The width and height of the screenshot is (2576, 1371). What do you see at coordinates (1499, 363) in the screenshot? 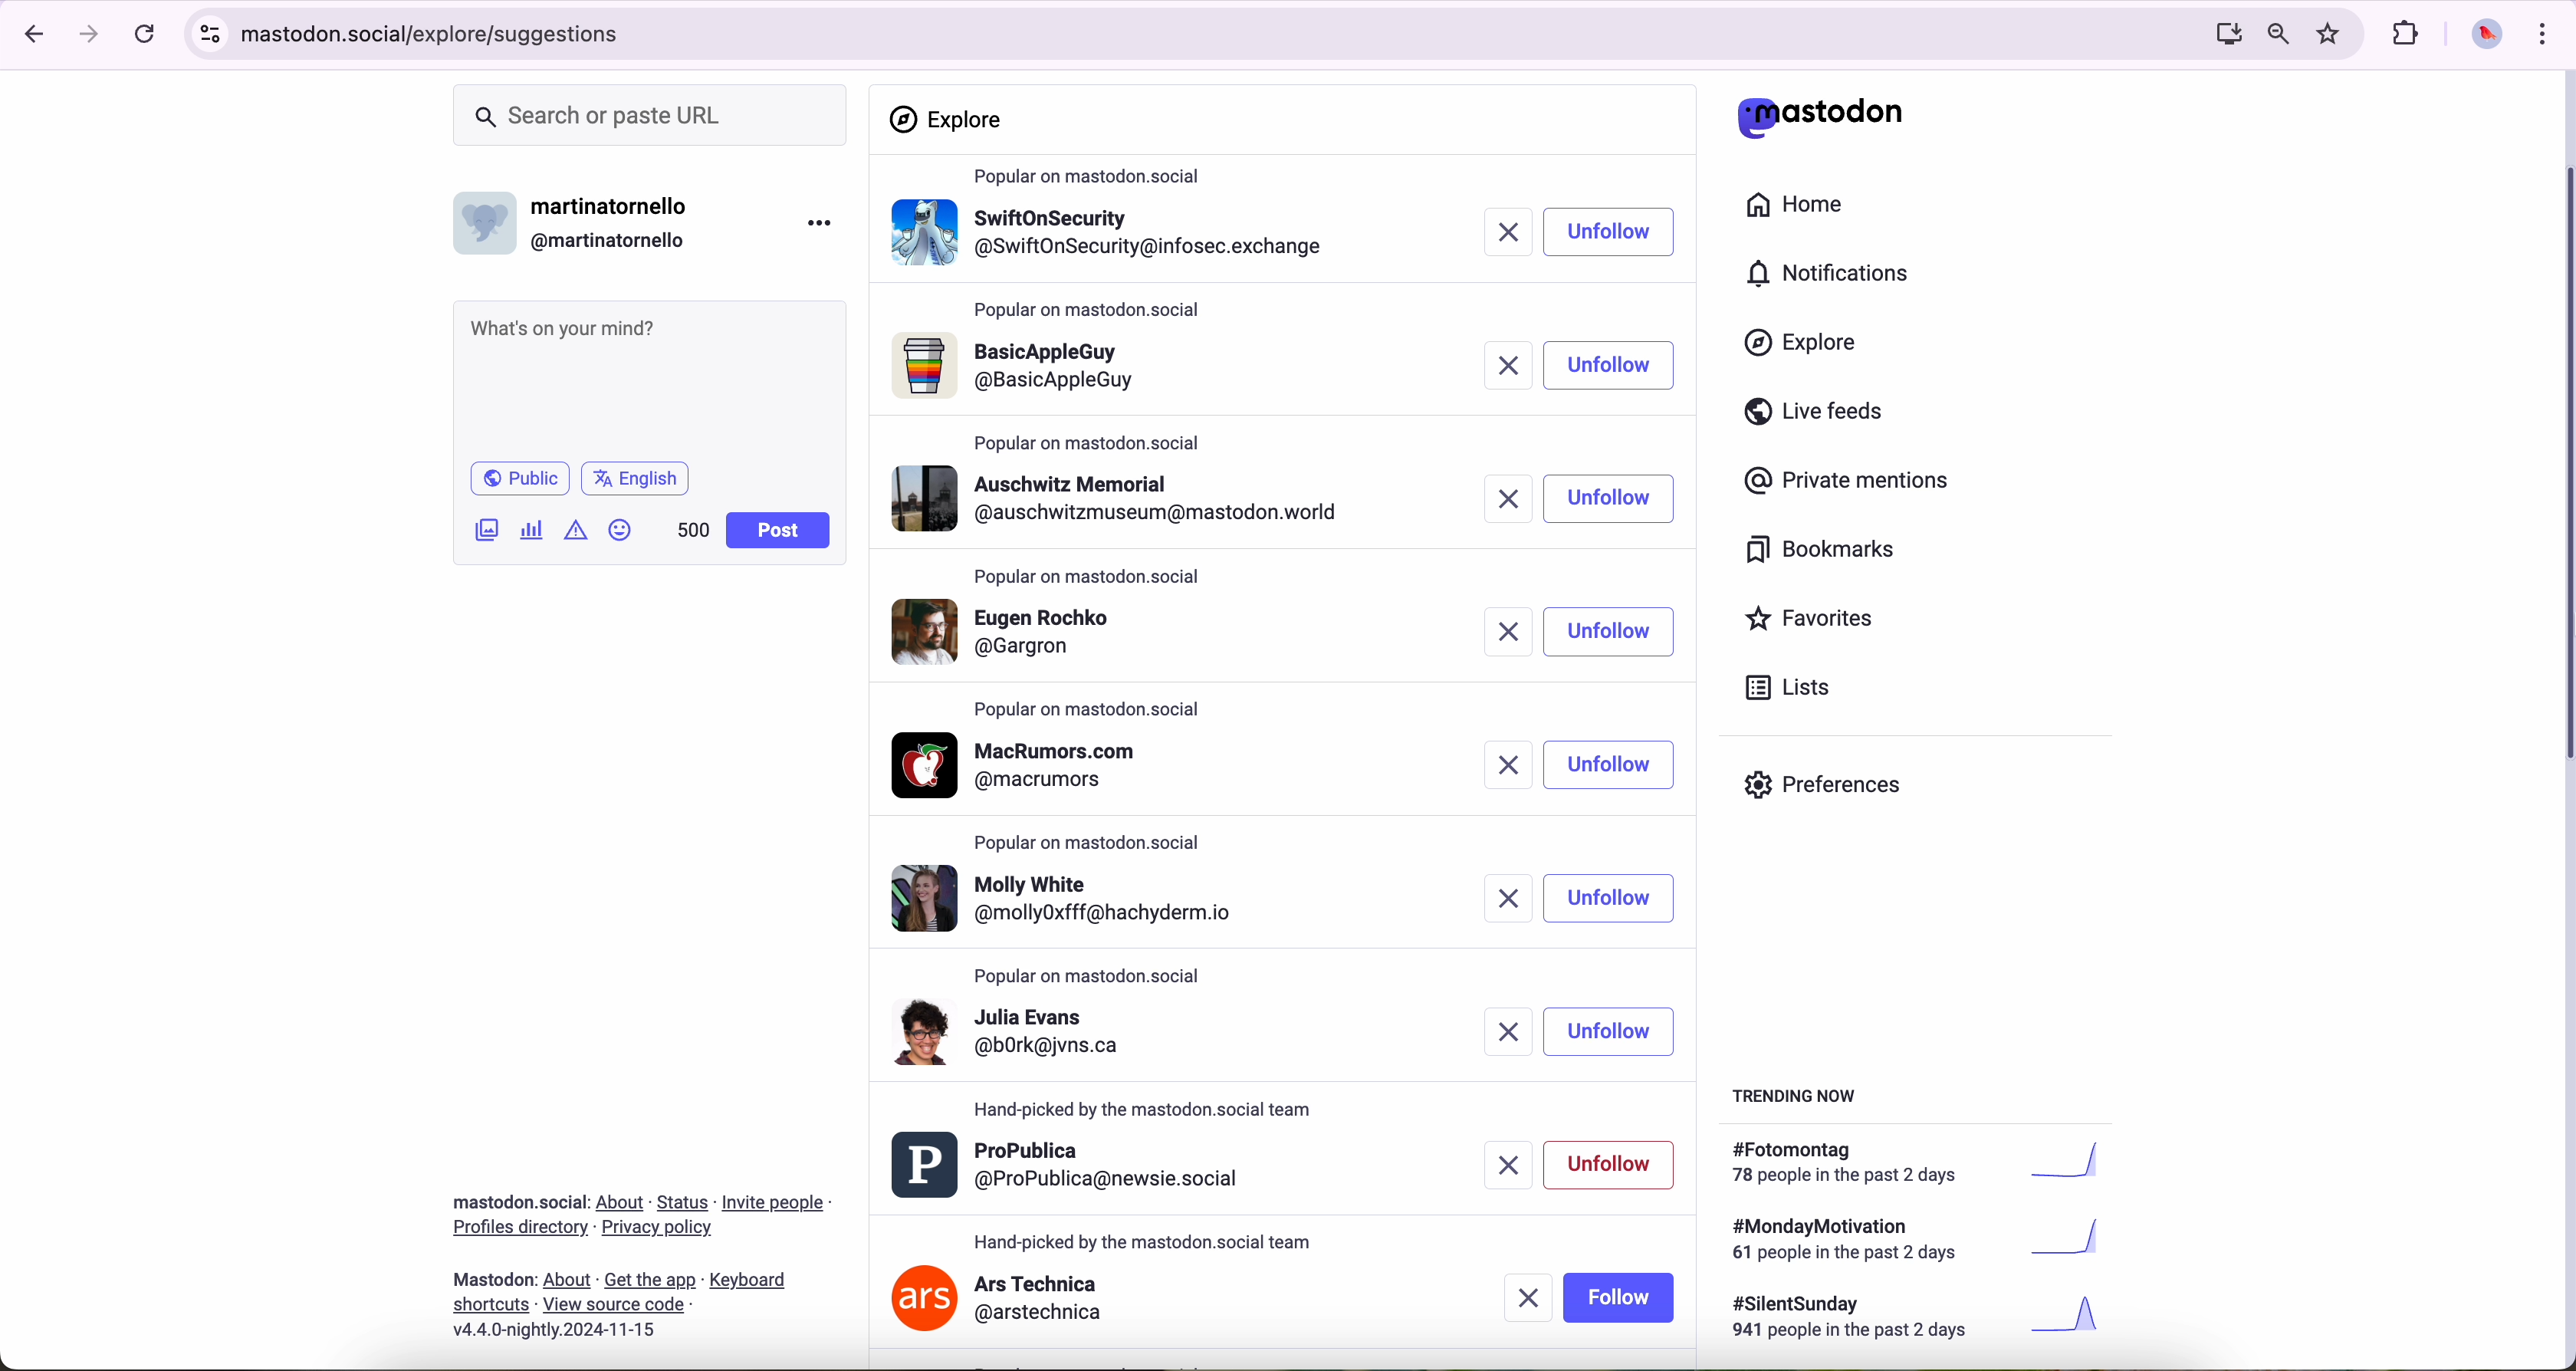
I see `remove` at bounding box center [1499, 363].